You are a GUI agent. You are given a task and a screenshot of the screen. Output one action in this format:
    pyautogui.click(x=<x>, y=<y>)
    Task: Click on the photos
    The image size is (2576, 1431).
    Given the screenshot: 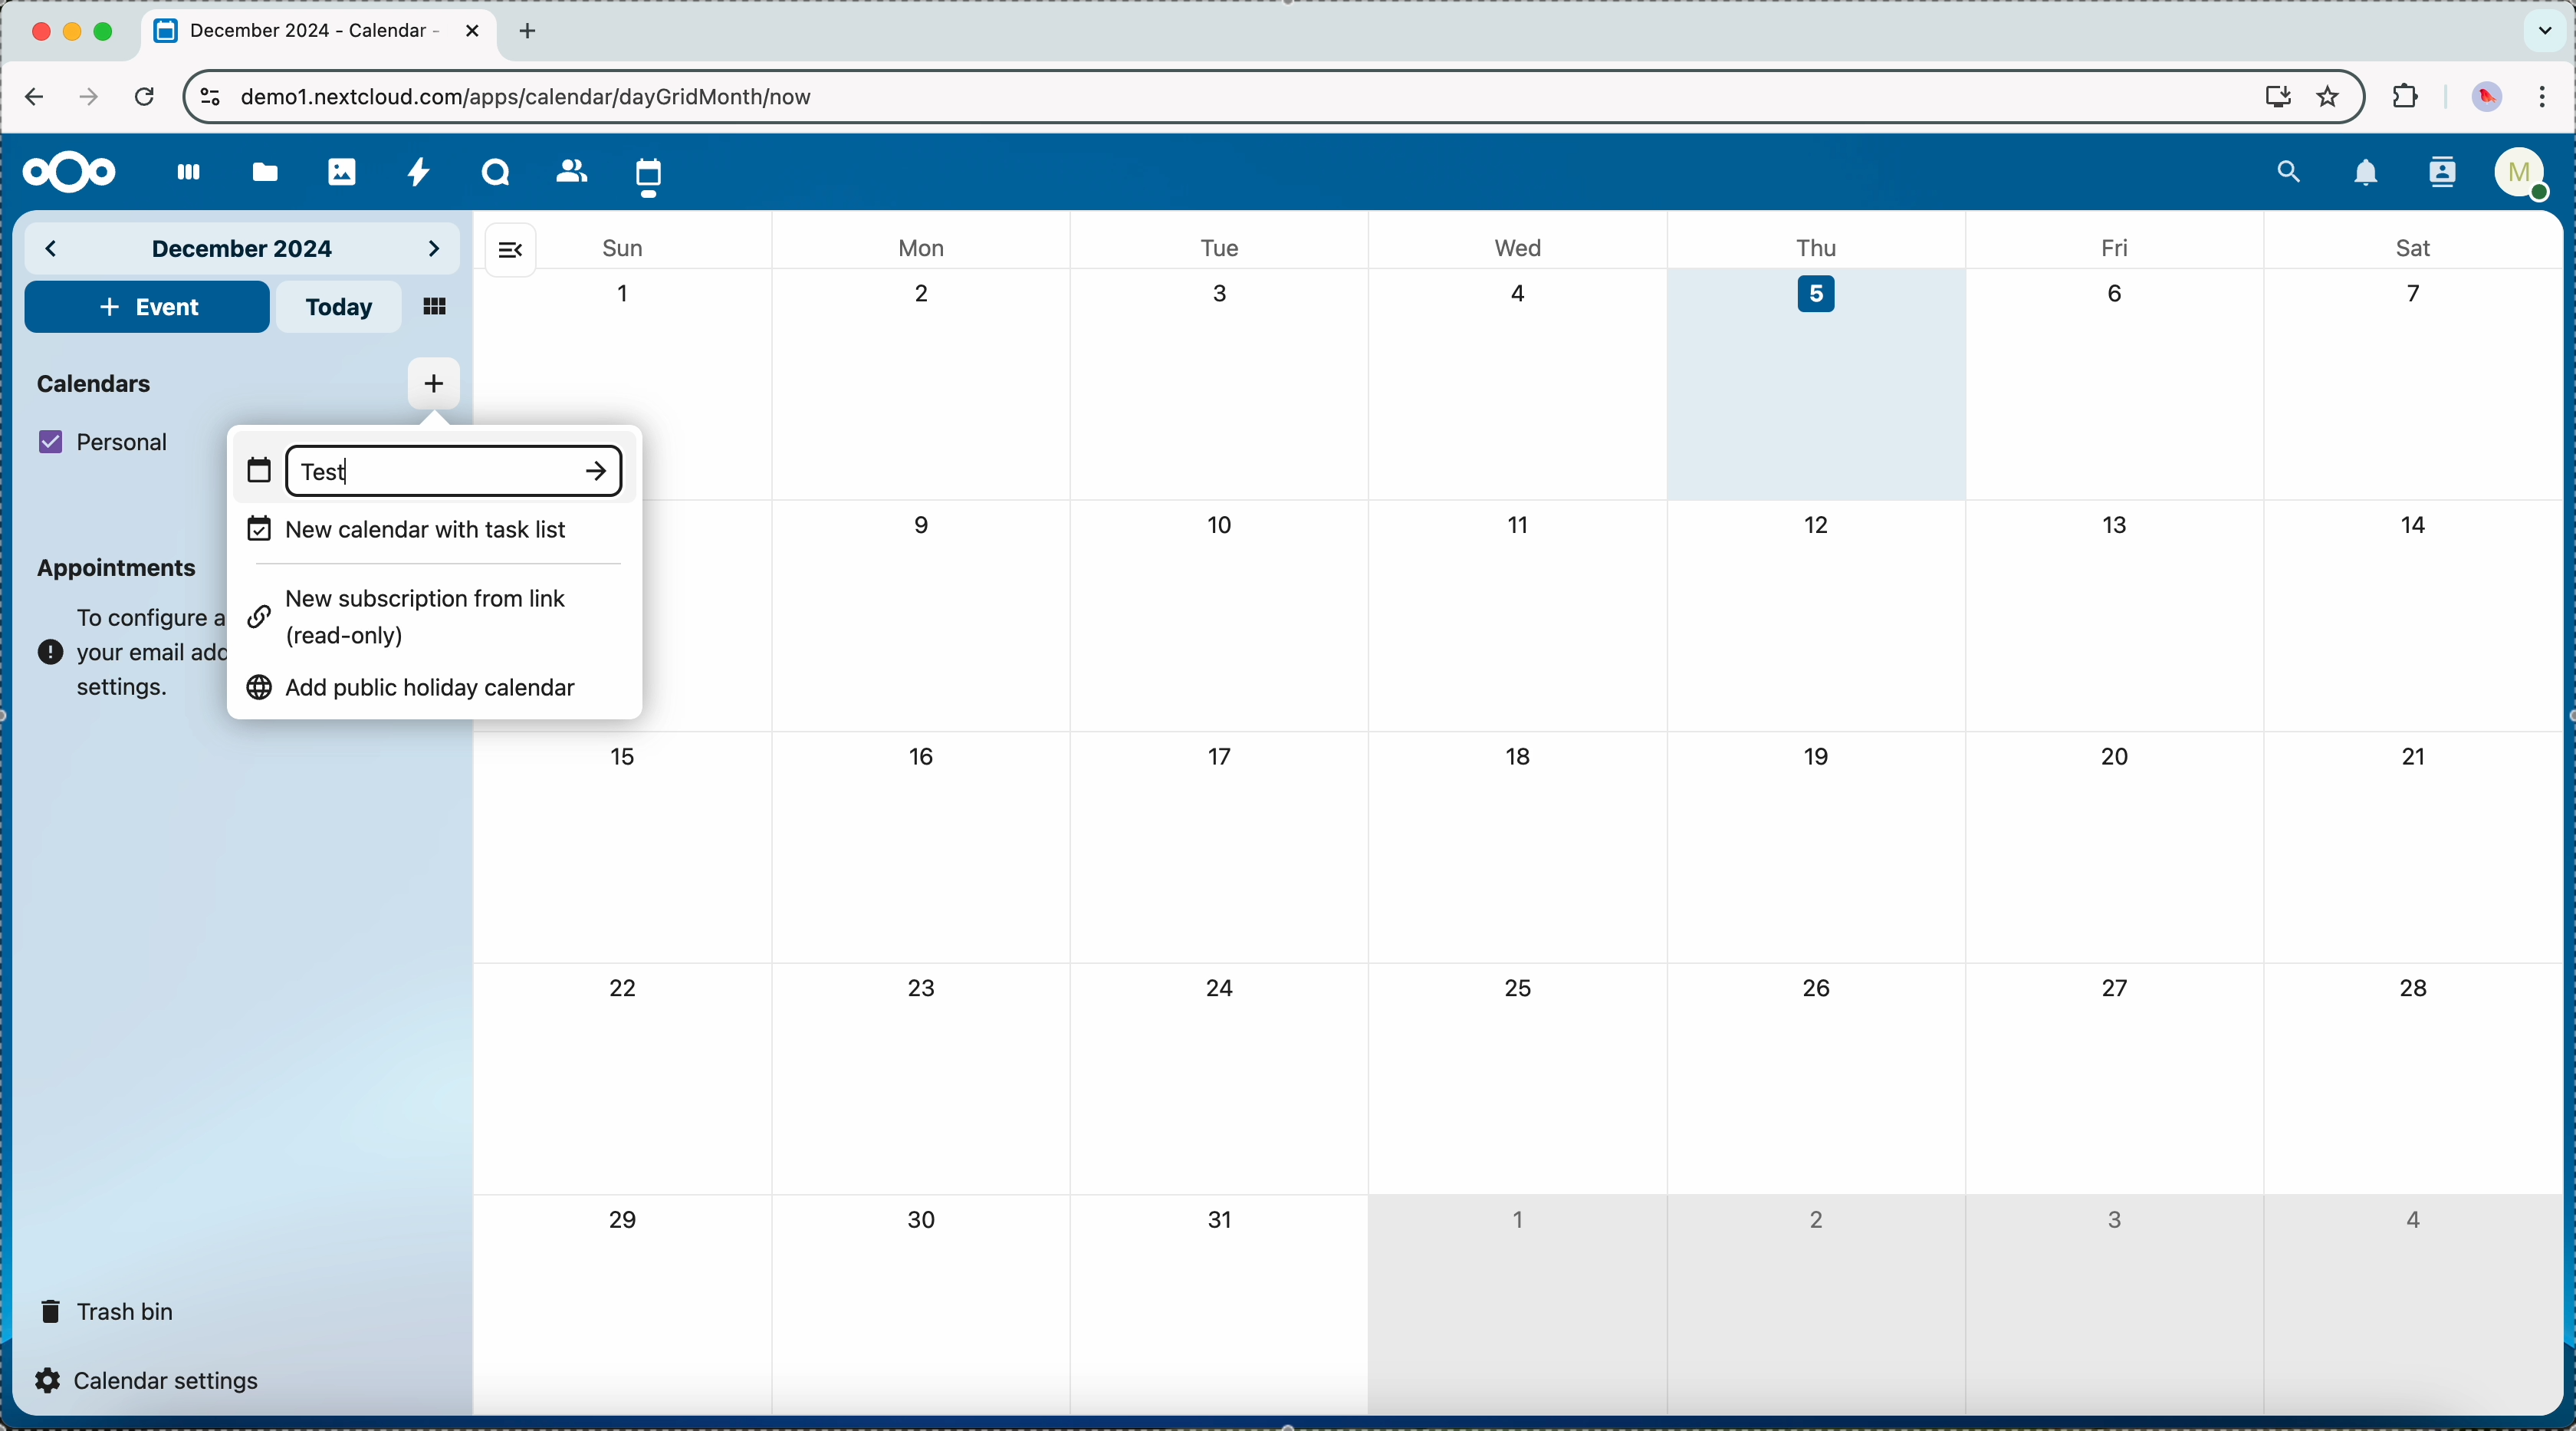 What is the action you would take?
    pyautogui.click(x=341, y=166)
    